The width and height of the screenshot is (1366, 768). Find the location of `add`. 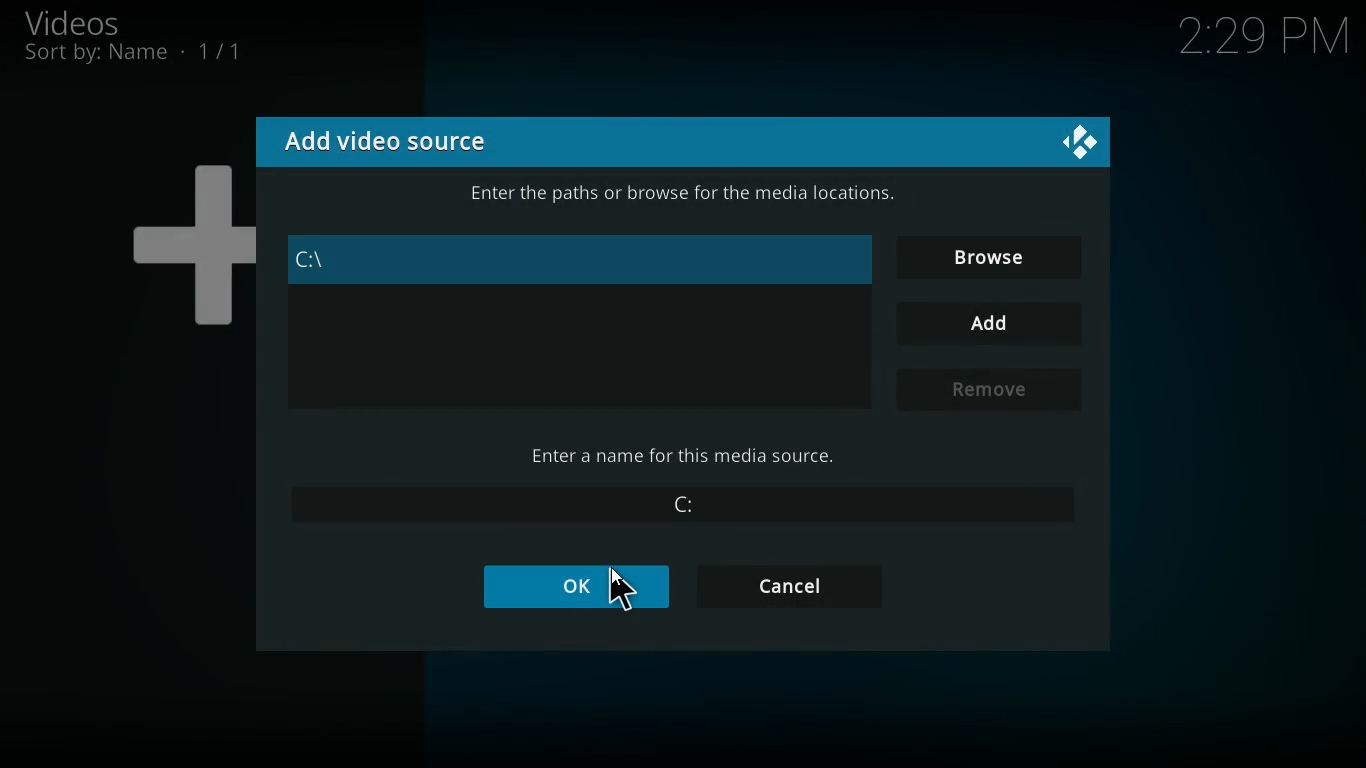

add is located at coordinates (994, 324).